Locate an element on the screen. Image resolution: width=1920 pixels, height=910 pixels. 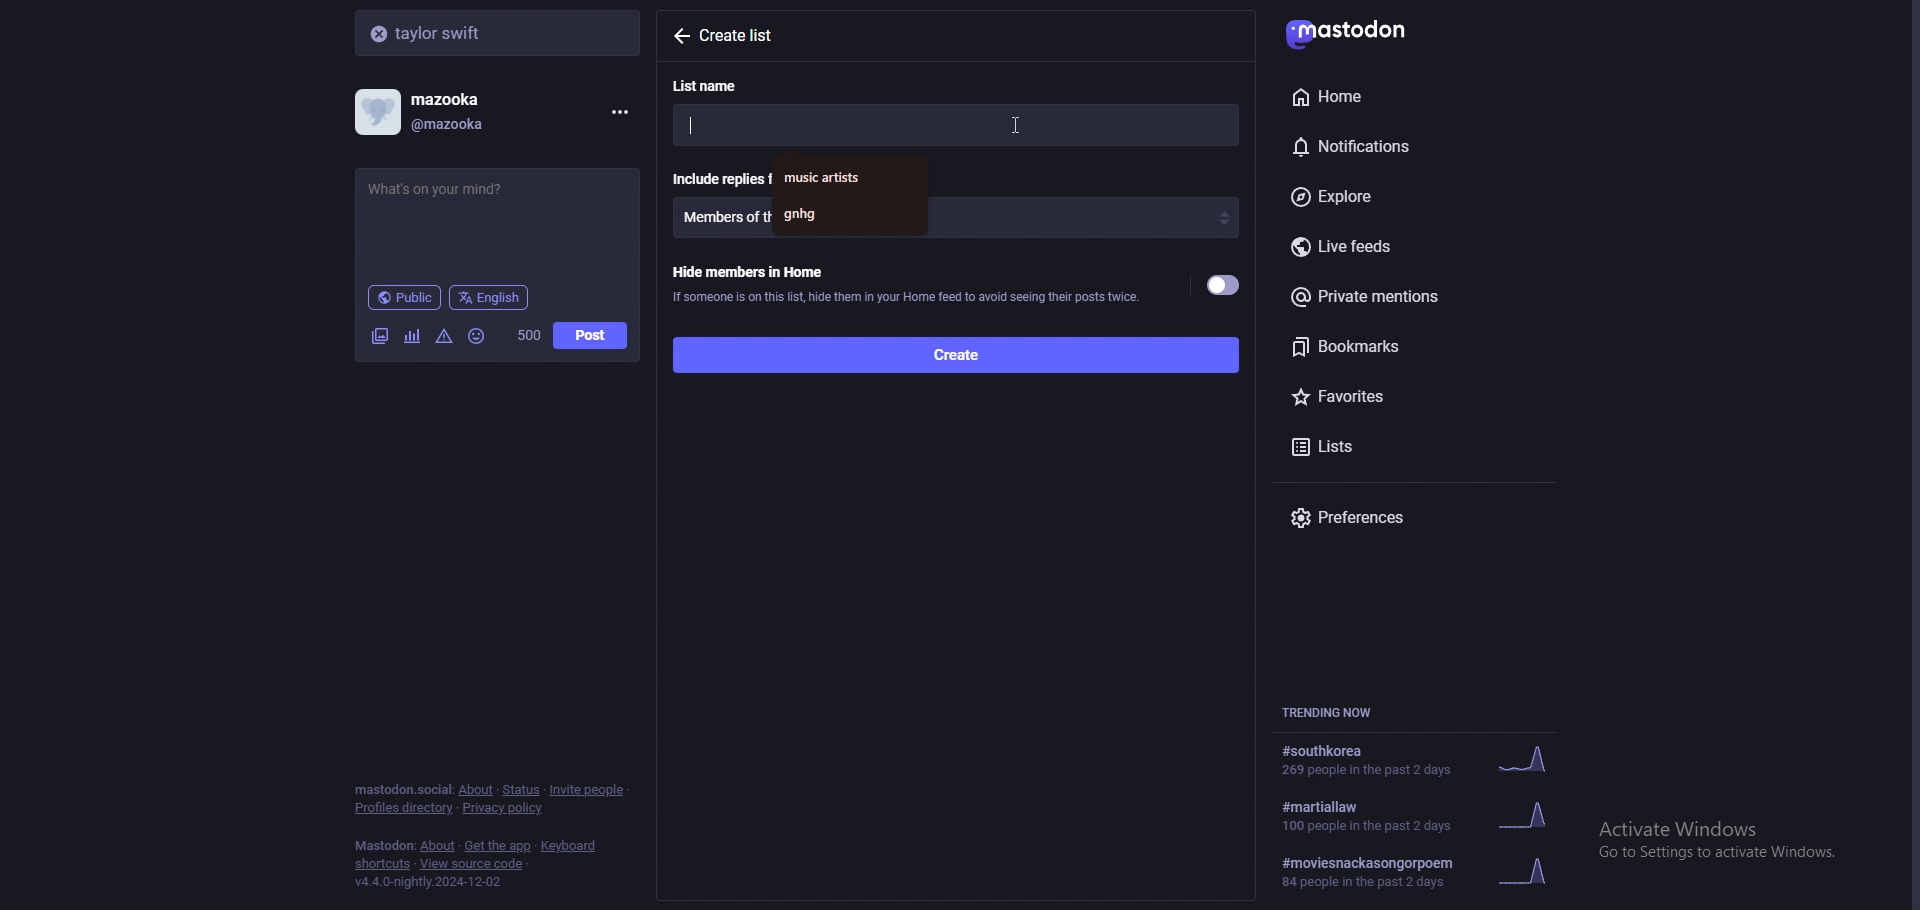
trending now is located at coordinates (1338, 712).